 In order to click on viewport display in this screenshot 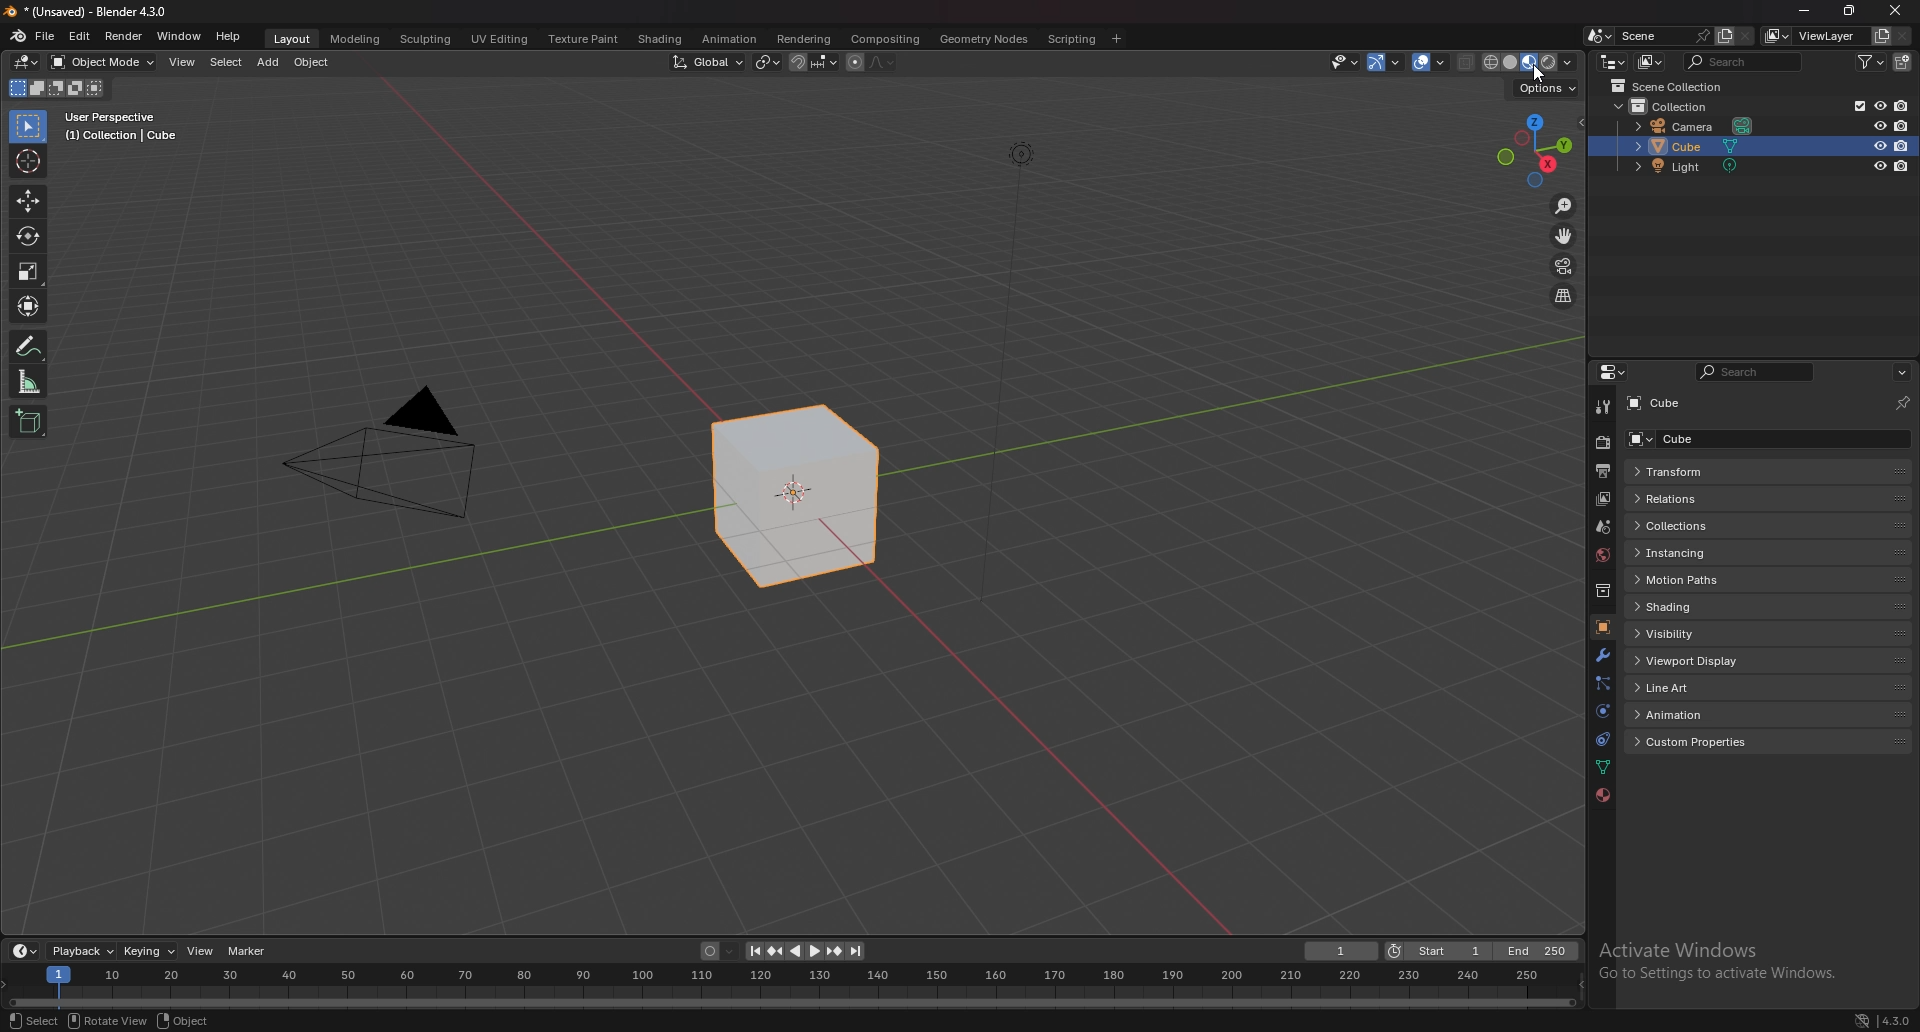, I will do `click(1714, 660)`.